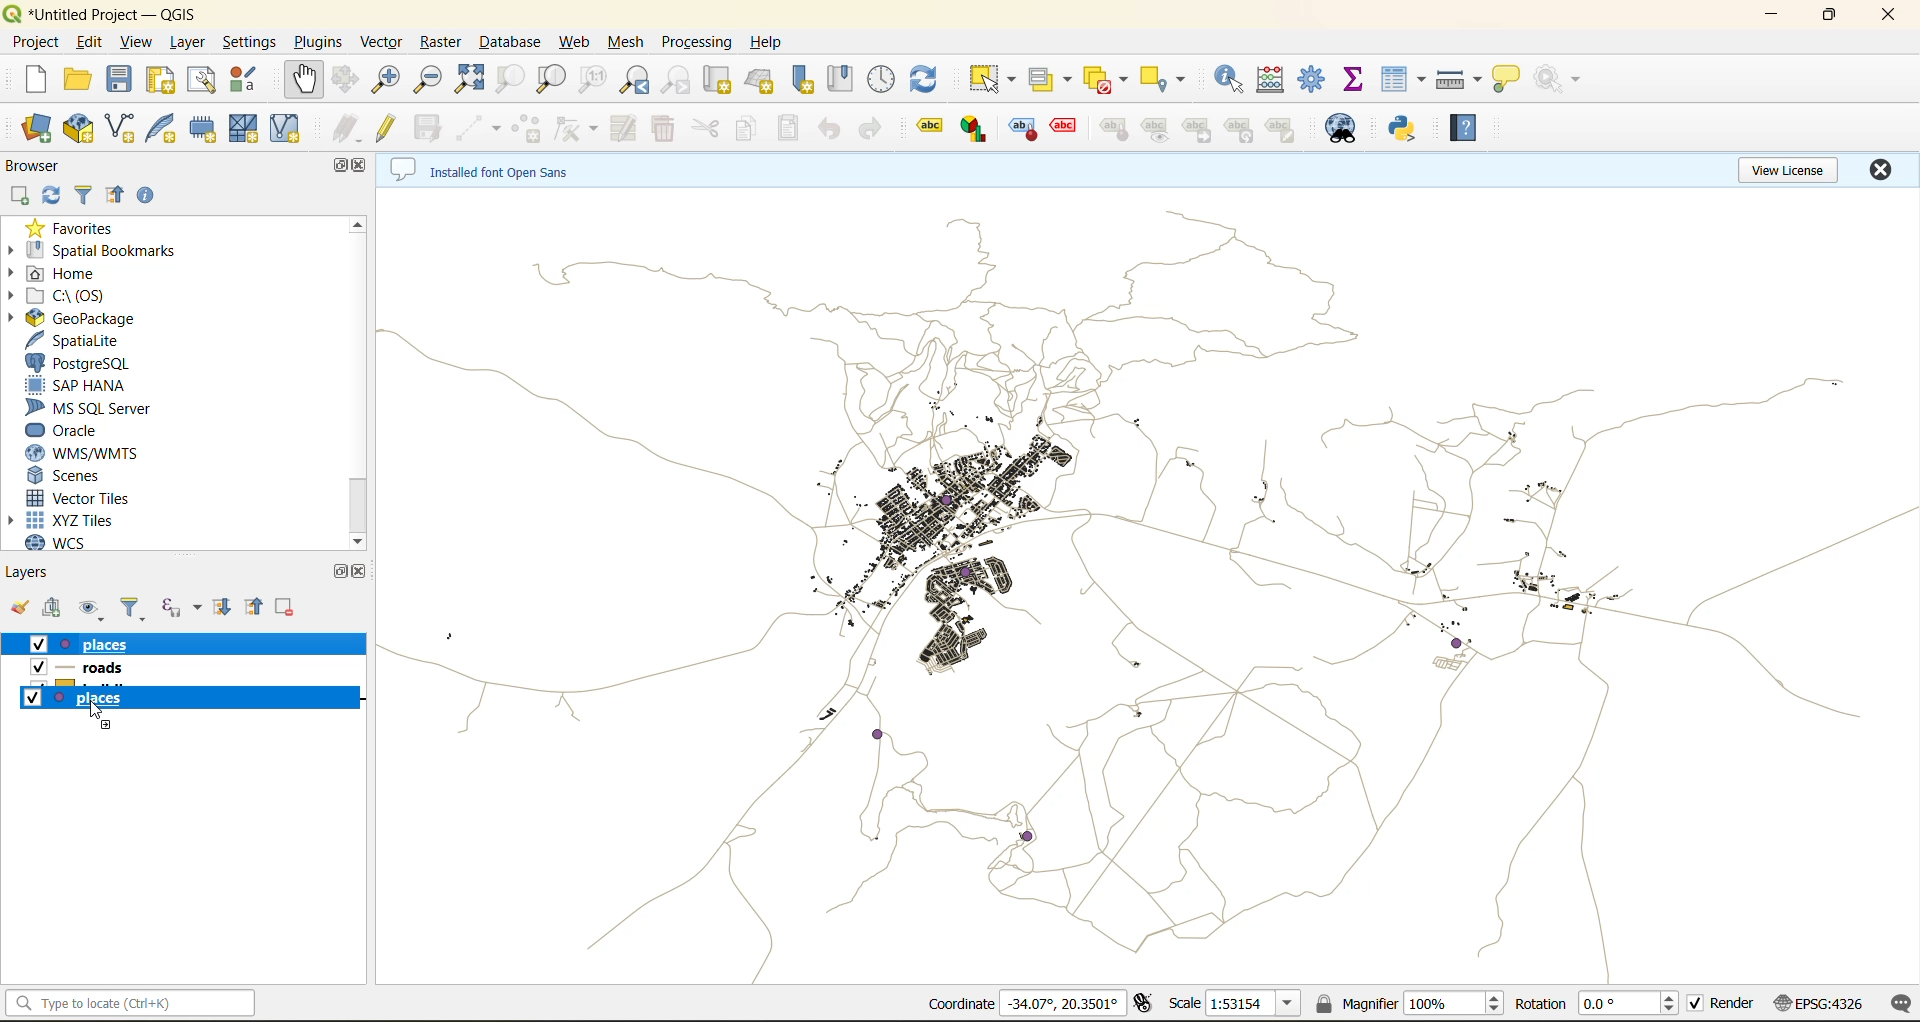 This screenshot has width=1920, height=1022. What do you see at coordinates (389, 128) in the screenshot?
I see `toggle edits` at bounding box center [389, 128].